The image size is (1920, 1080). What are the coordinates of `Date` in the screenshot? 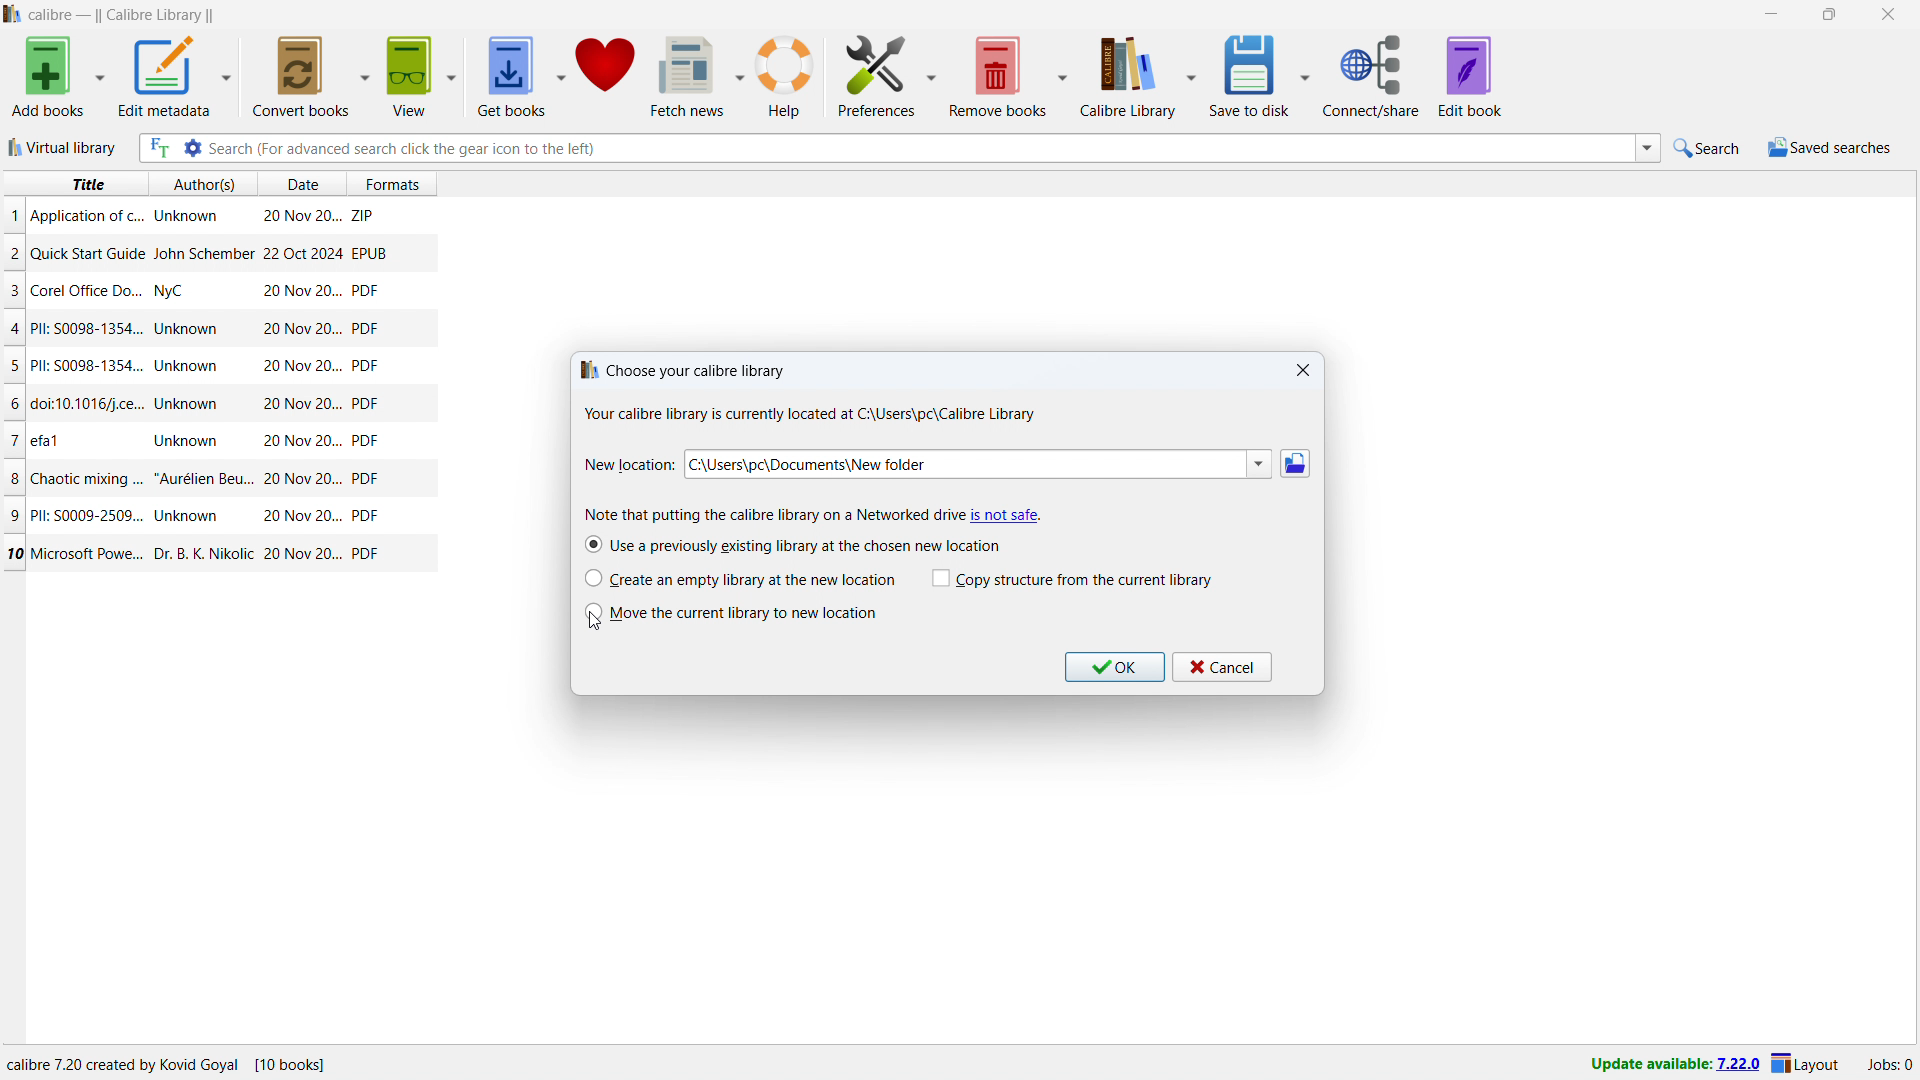 It's located at (302, 329).